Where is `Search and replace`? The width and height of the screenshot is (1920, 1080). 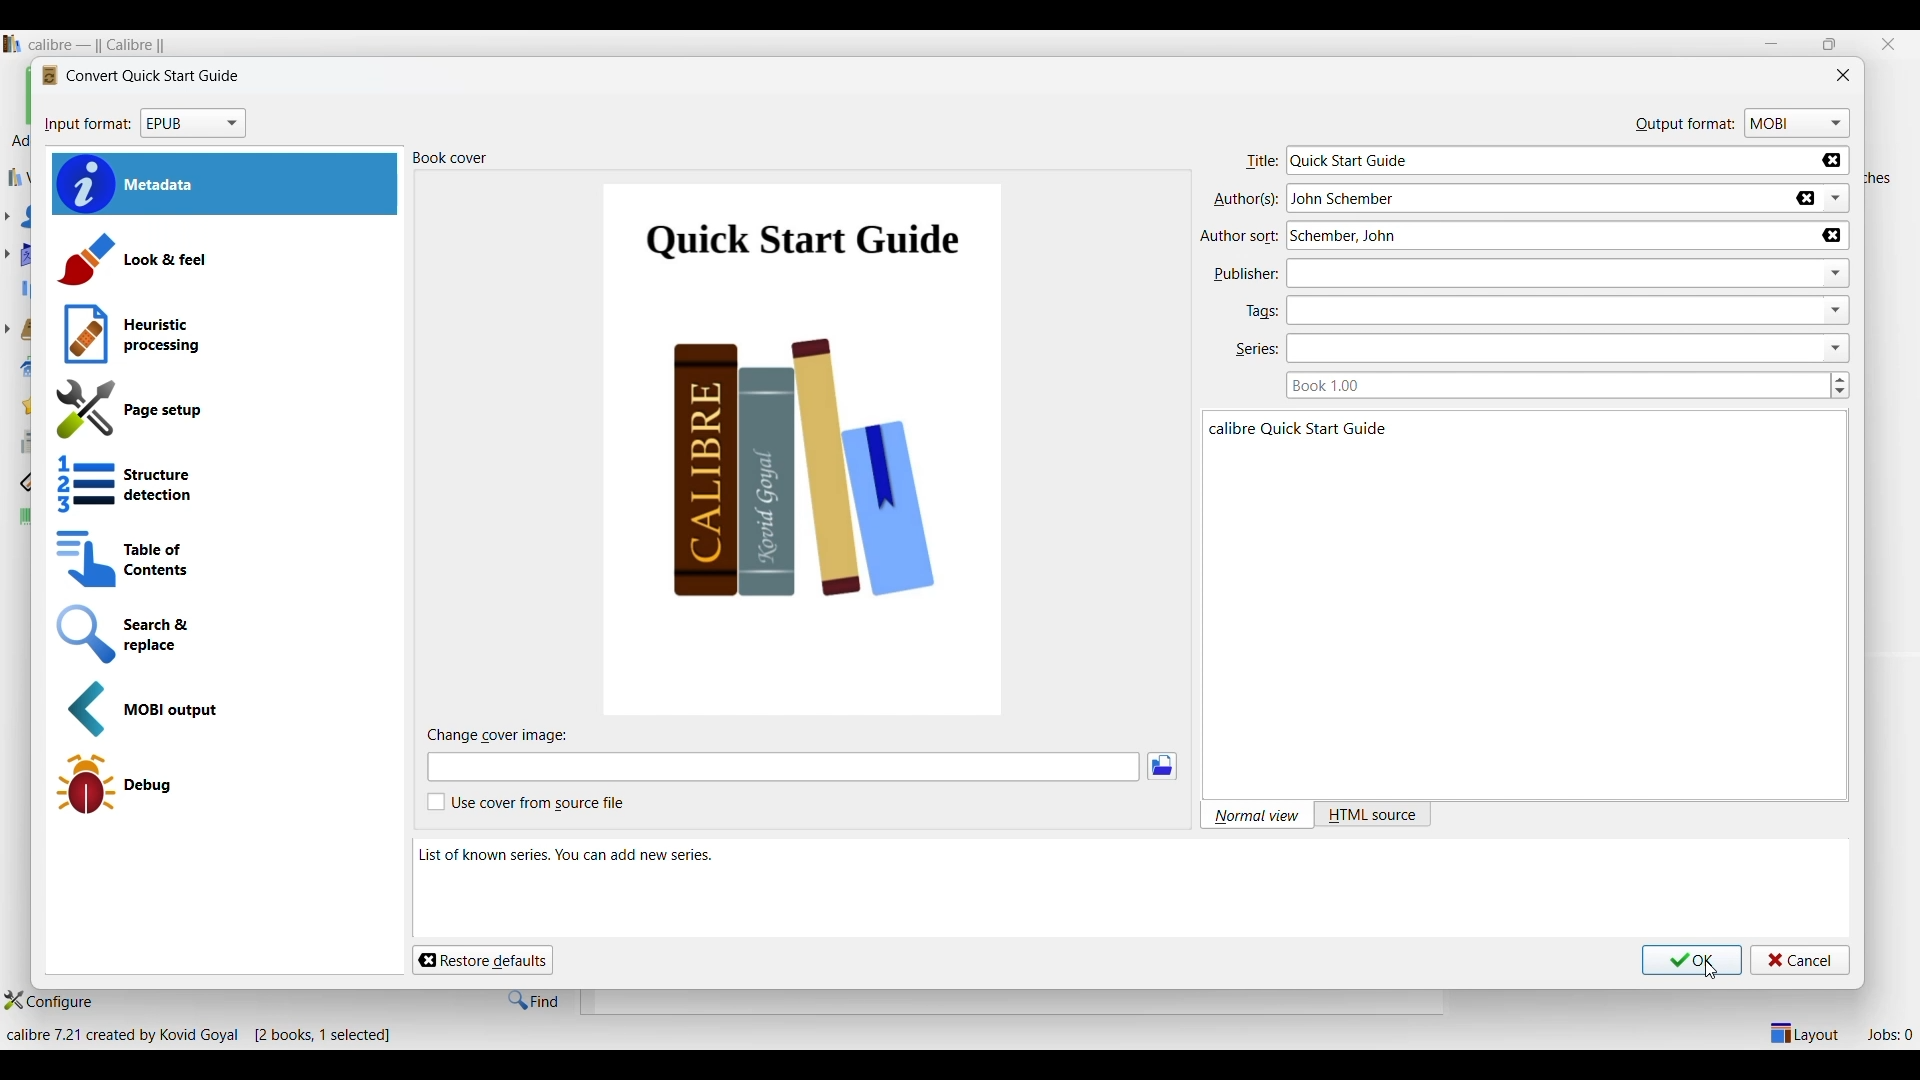 Search and replace is located at coordinates (223, 634).